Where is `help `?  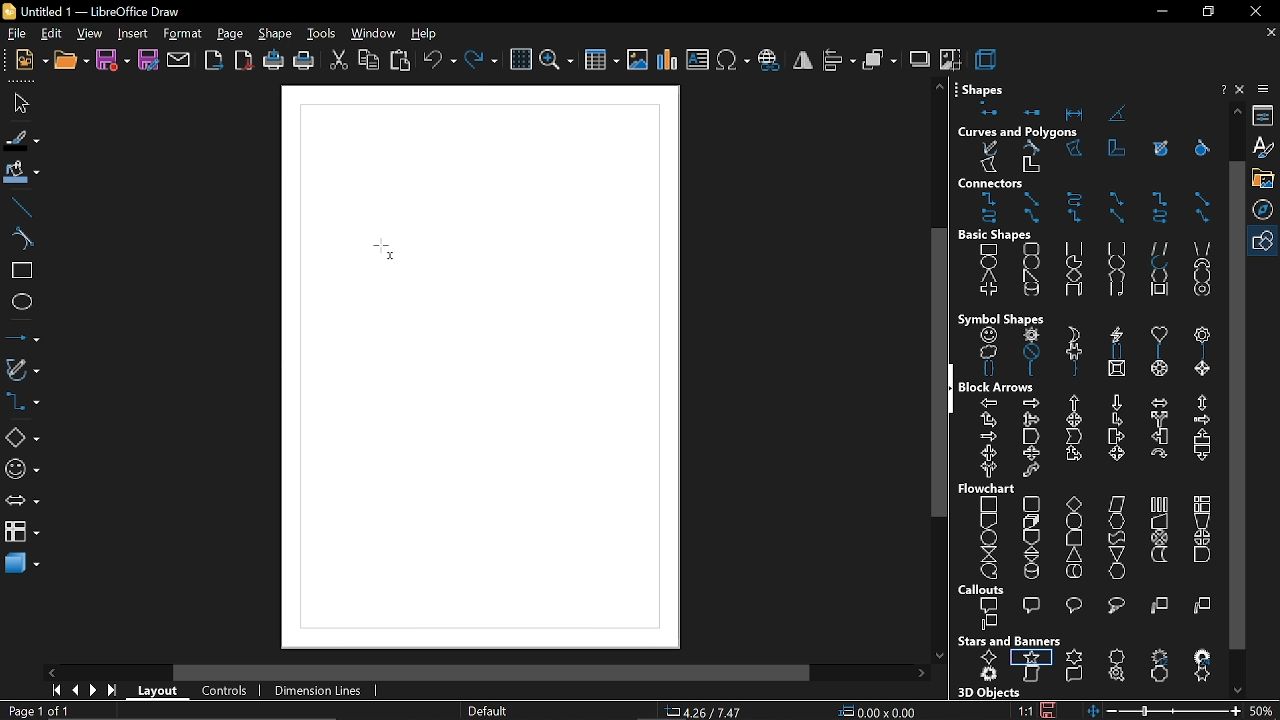 help  is located at coordinates (1222, 89).